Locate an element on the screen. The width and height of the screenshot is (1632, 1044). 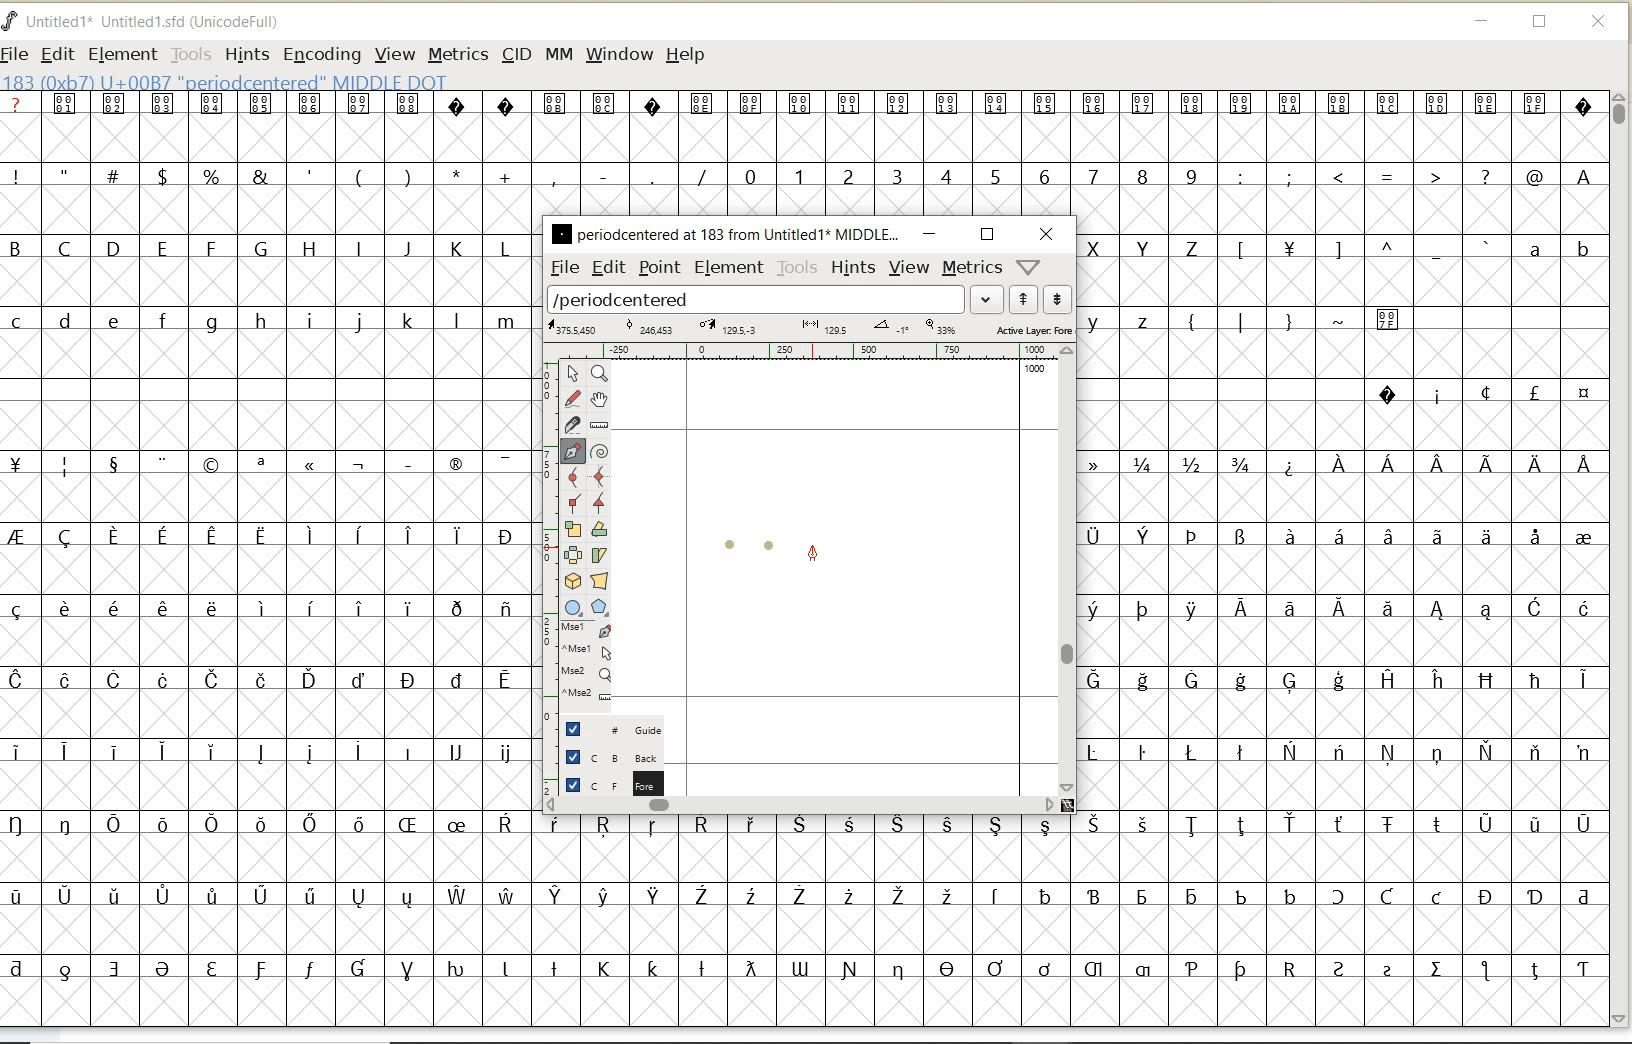
CID is located at coordinates (516, 57).